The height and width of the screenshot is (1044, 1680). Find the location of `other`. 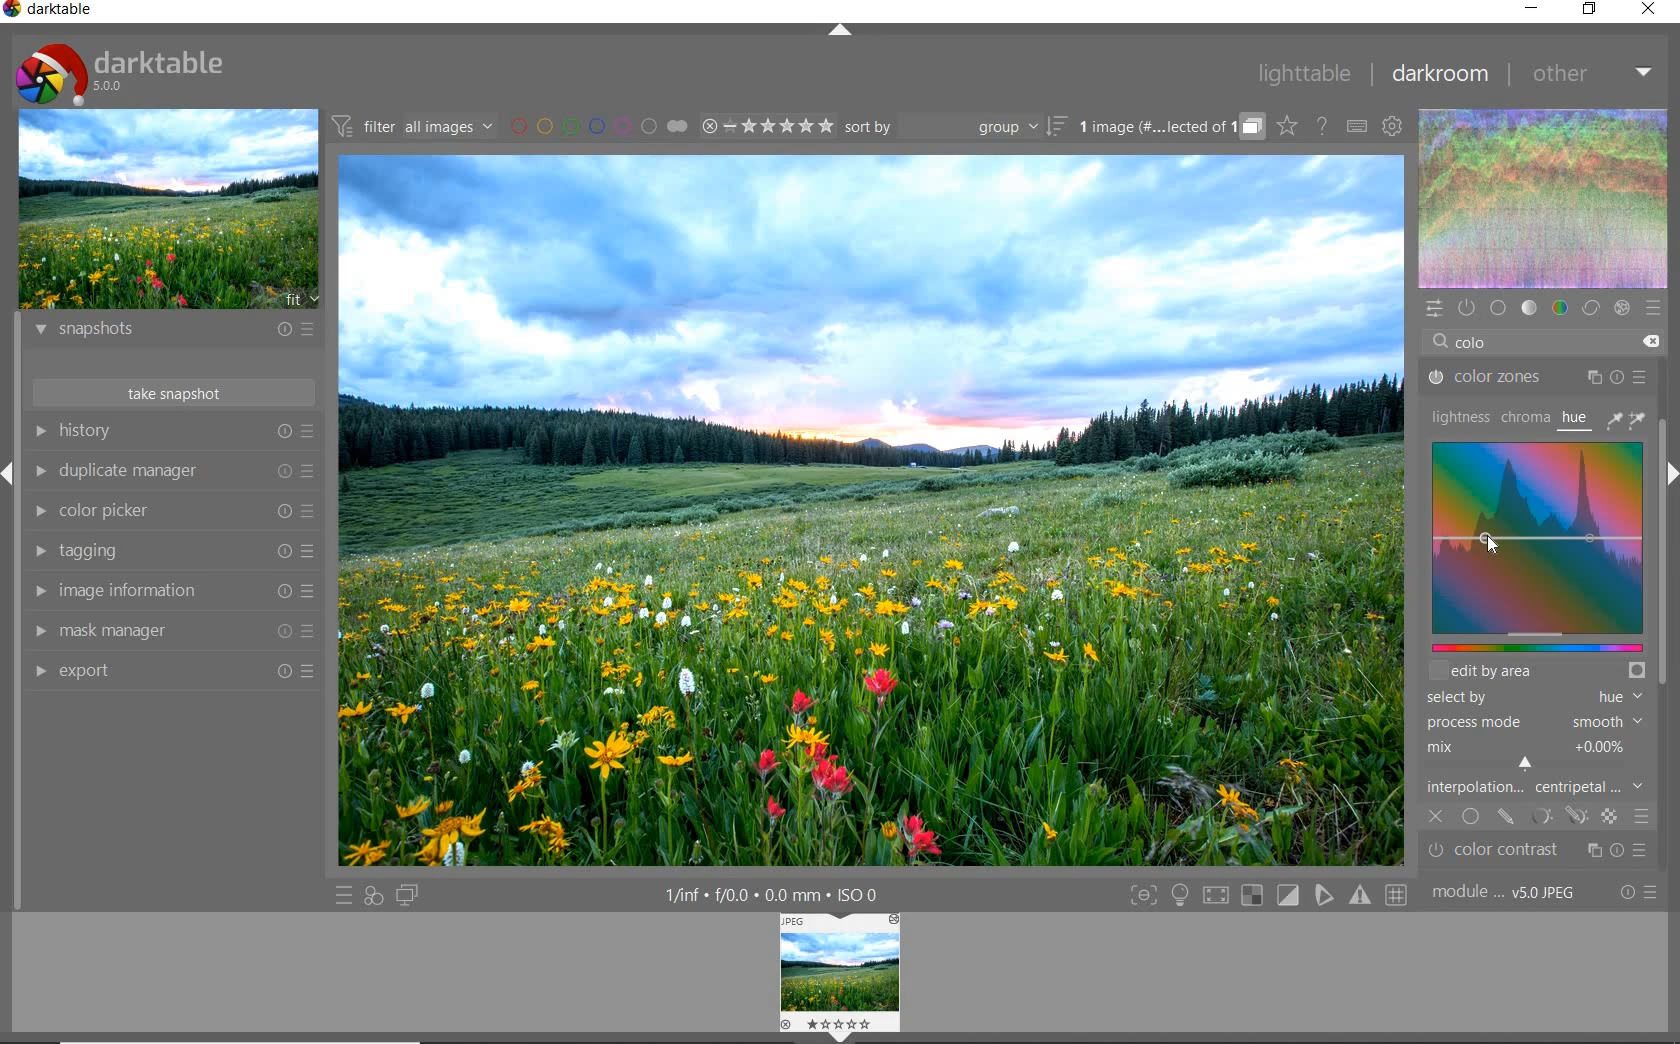

other is located at coordinates (1595, 73).